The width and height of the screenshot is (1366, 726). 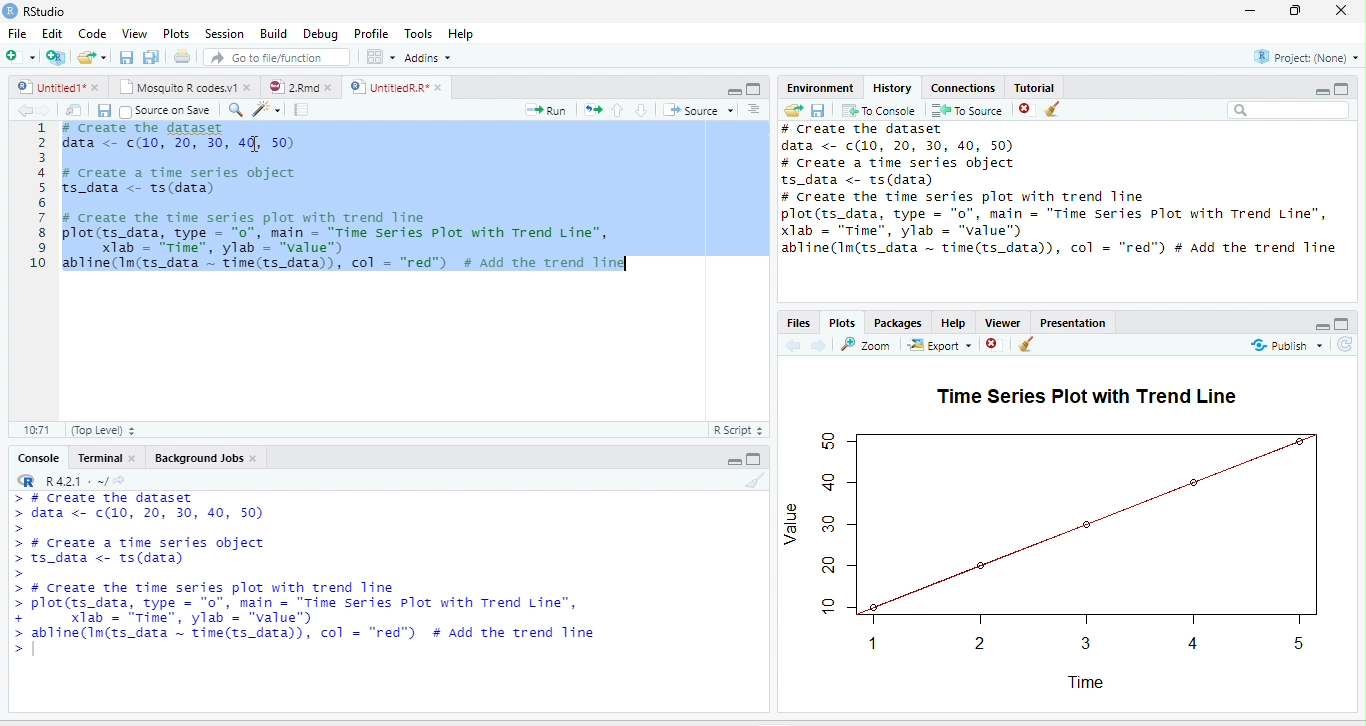 What do you see at coordinates (417, 33) in the screenshot?
I see `Tools` at bounding box center [417, 33].